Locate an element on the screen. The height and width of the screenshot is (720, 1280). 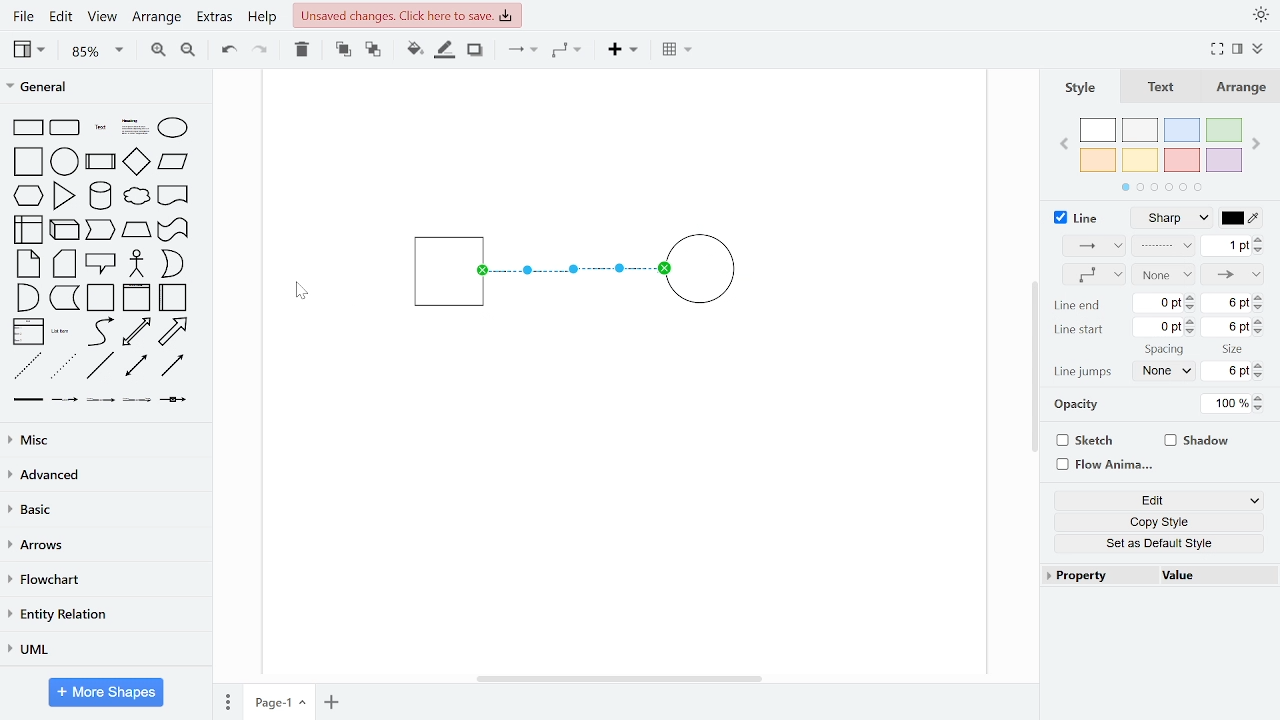
current diagram is located at coordinates (594, 268).